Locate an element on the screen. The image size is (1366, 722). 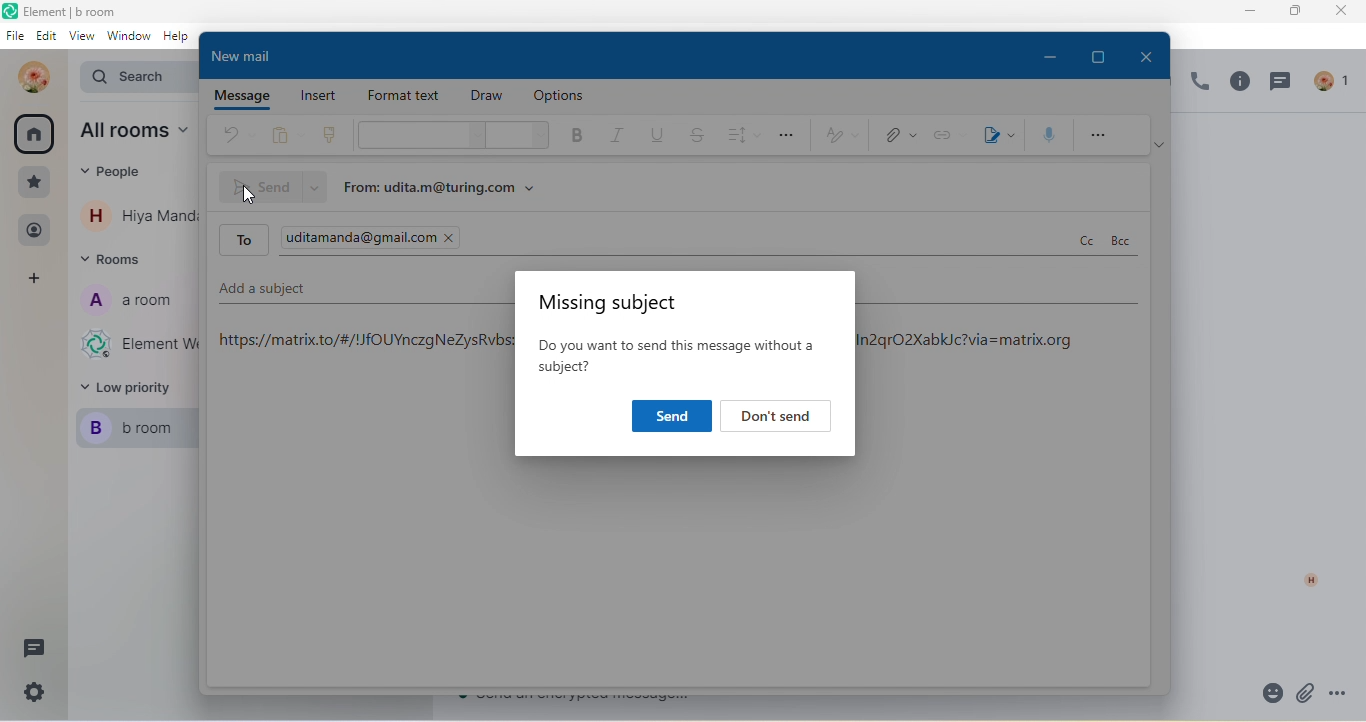
add is located at coordinates (37, 280).